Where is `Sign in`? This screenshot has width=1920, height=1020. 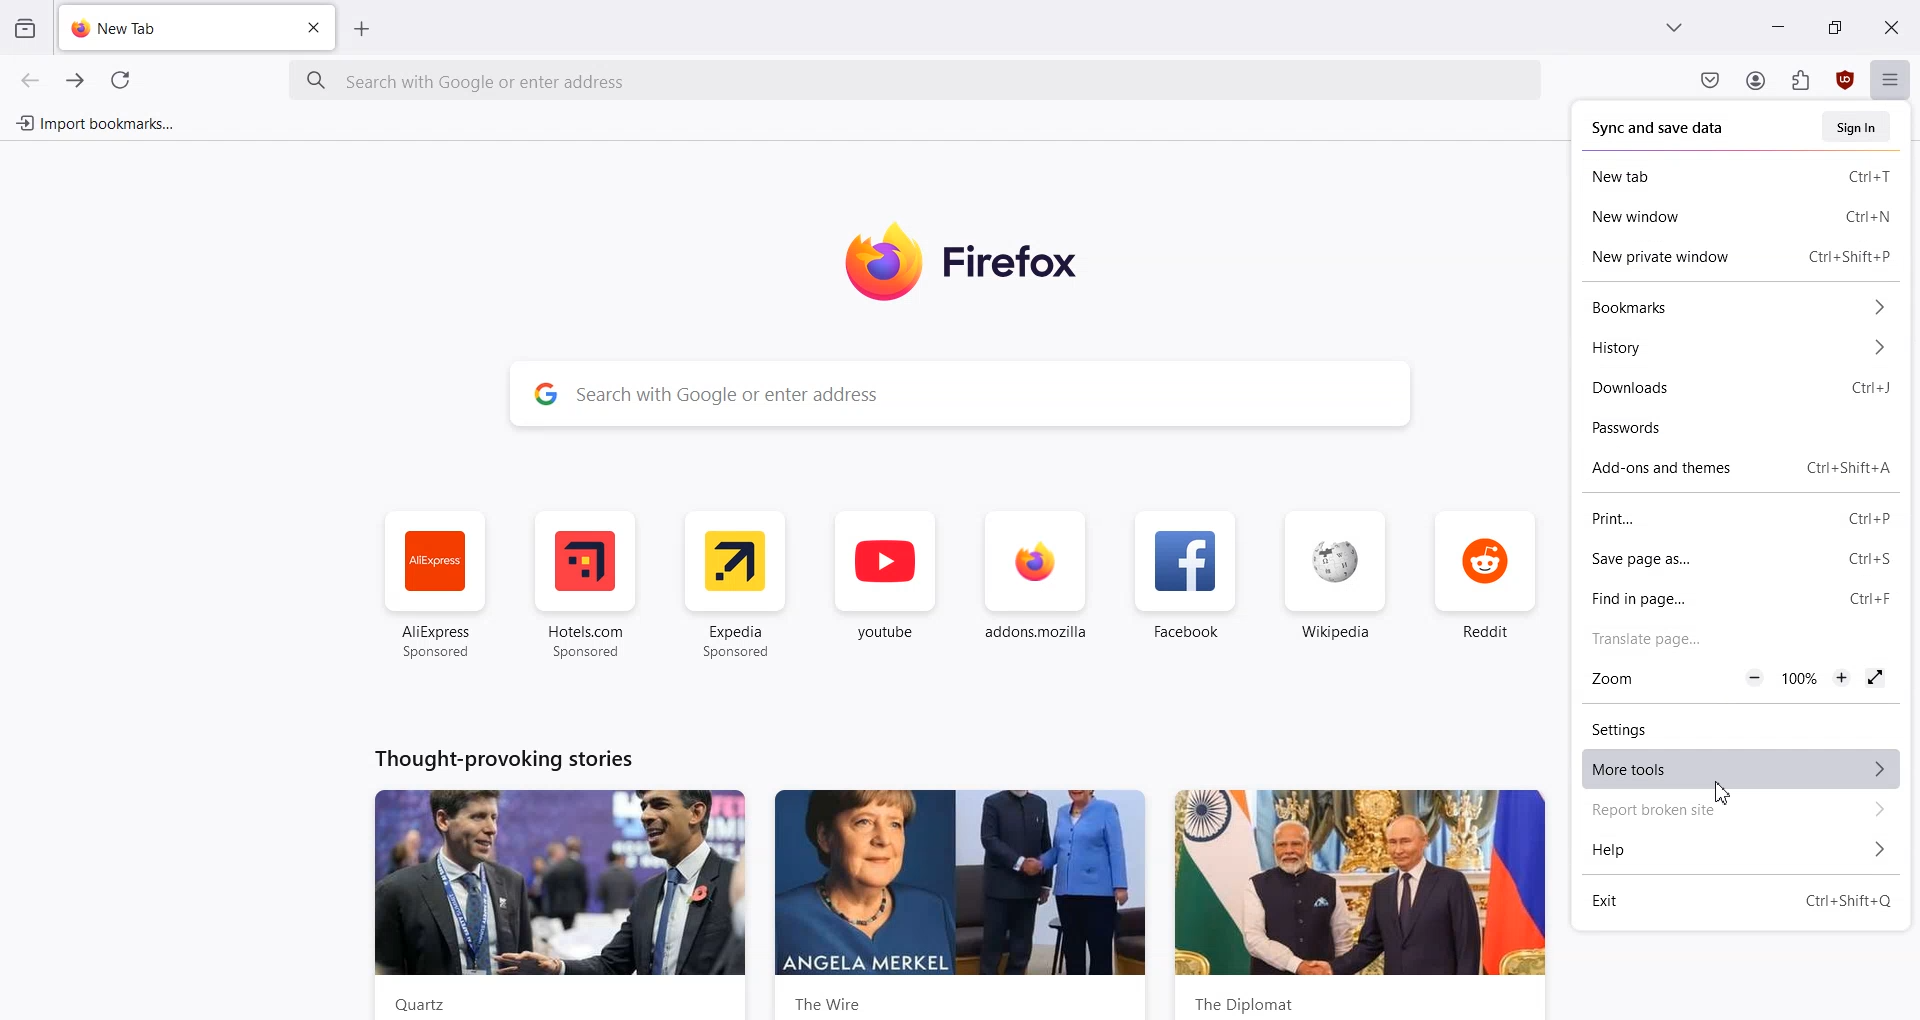
Sign in is located at coordinates (1856, 126).